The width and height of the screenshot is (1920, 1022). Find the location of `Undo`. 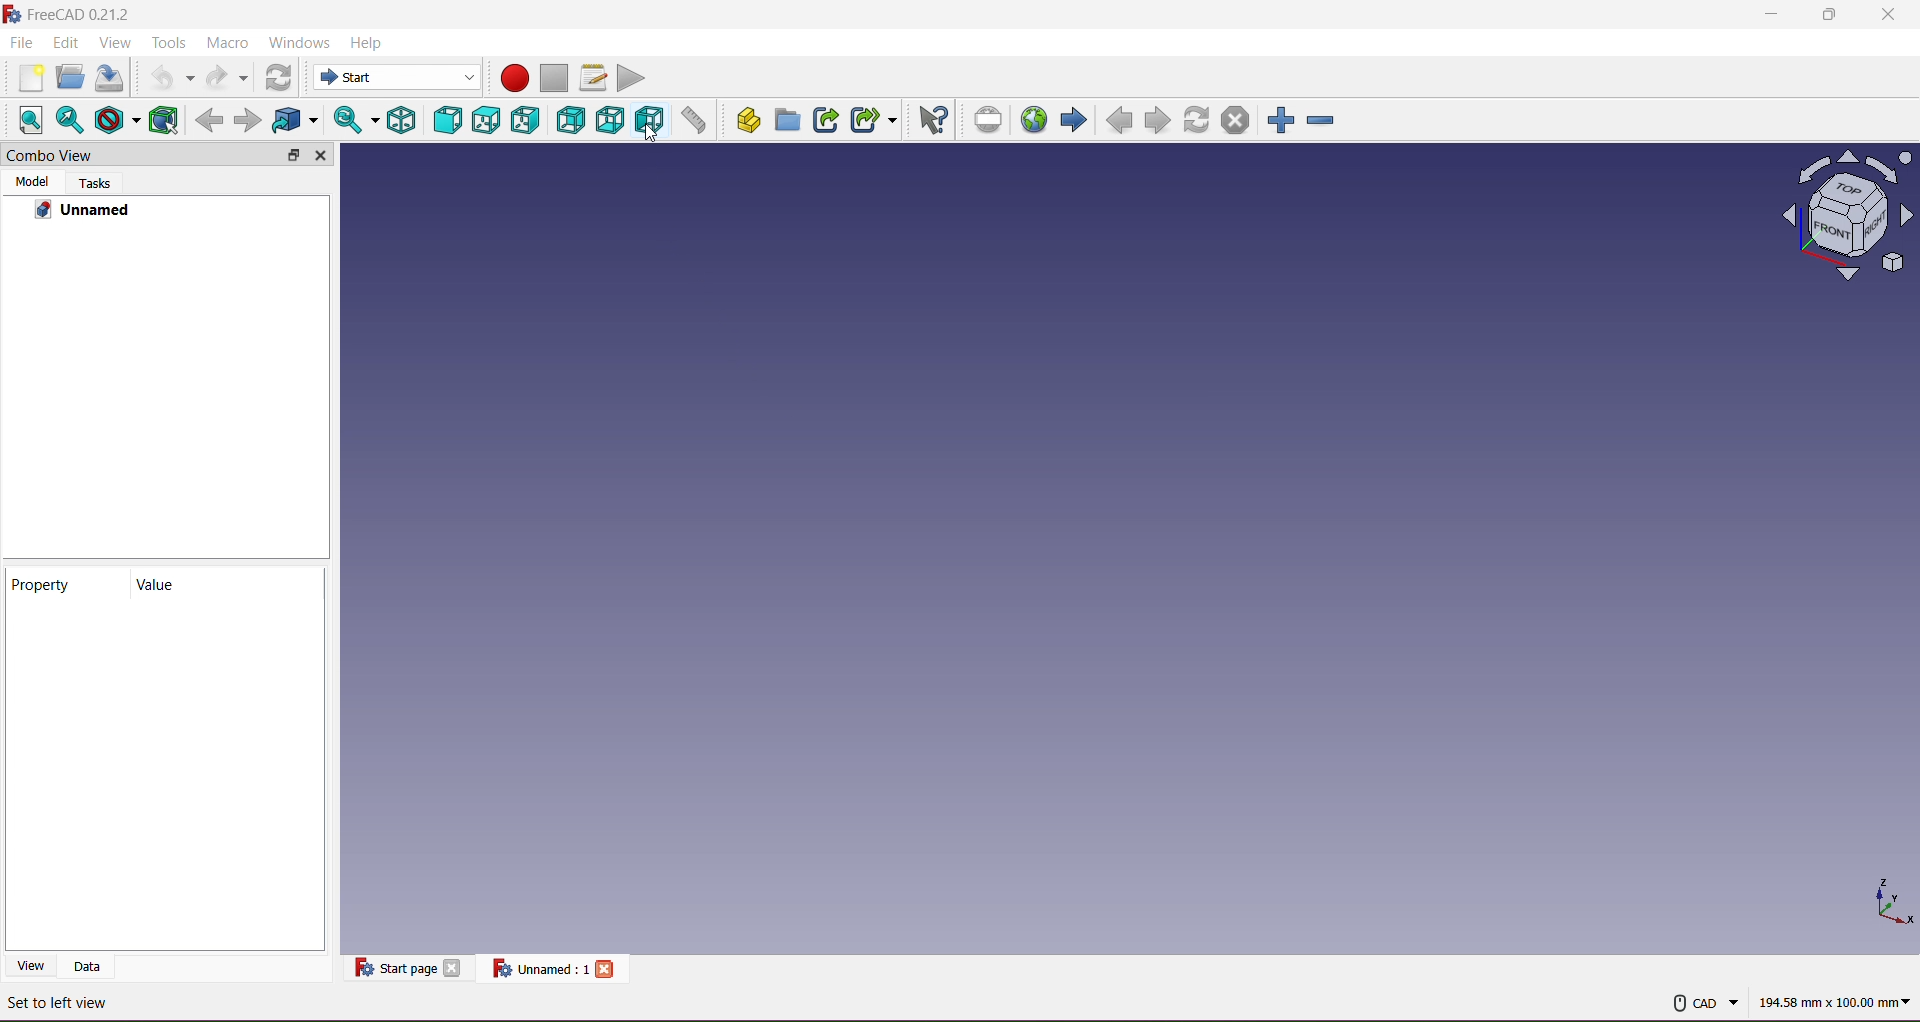

Undo is located at coordinates (171, 78).